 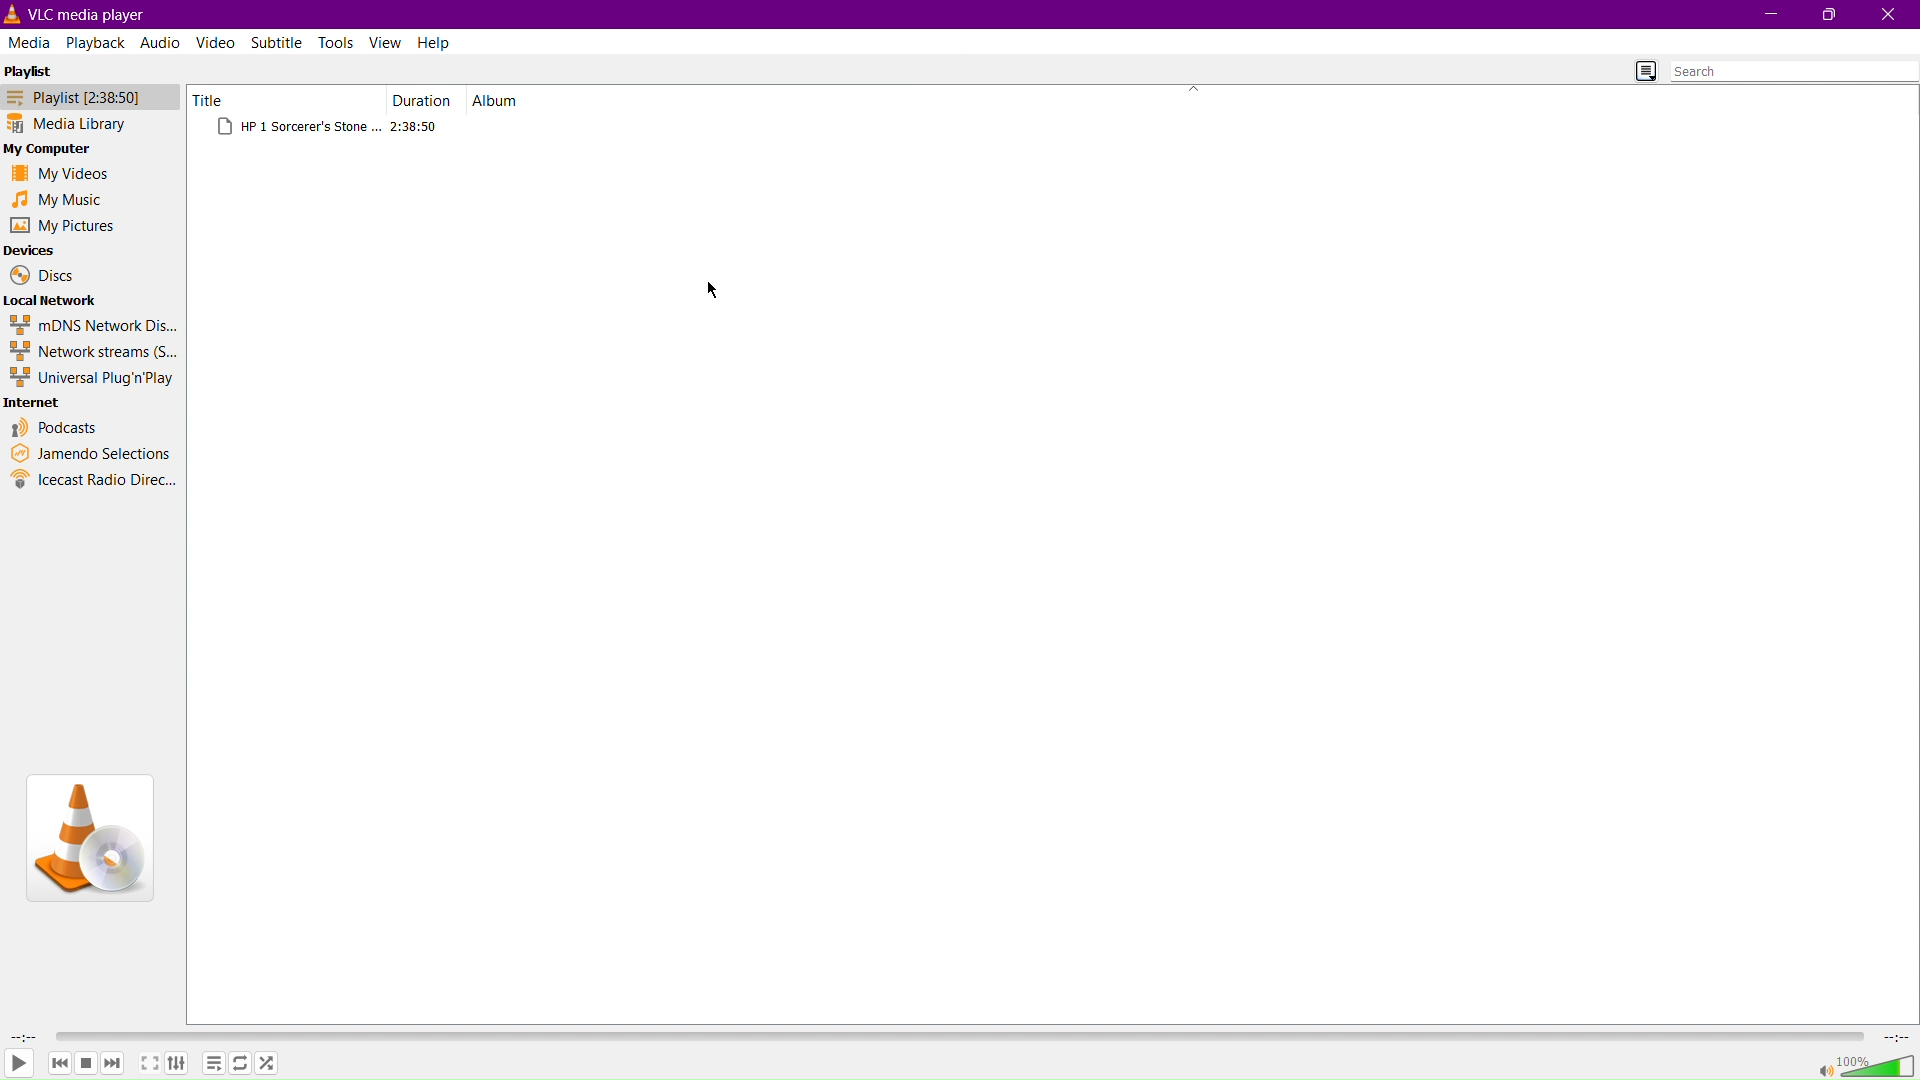 What do you see at coordinates (55, 199) in the screenshot?
I see `My Music` at bounding box center [55, 199].